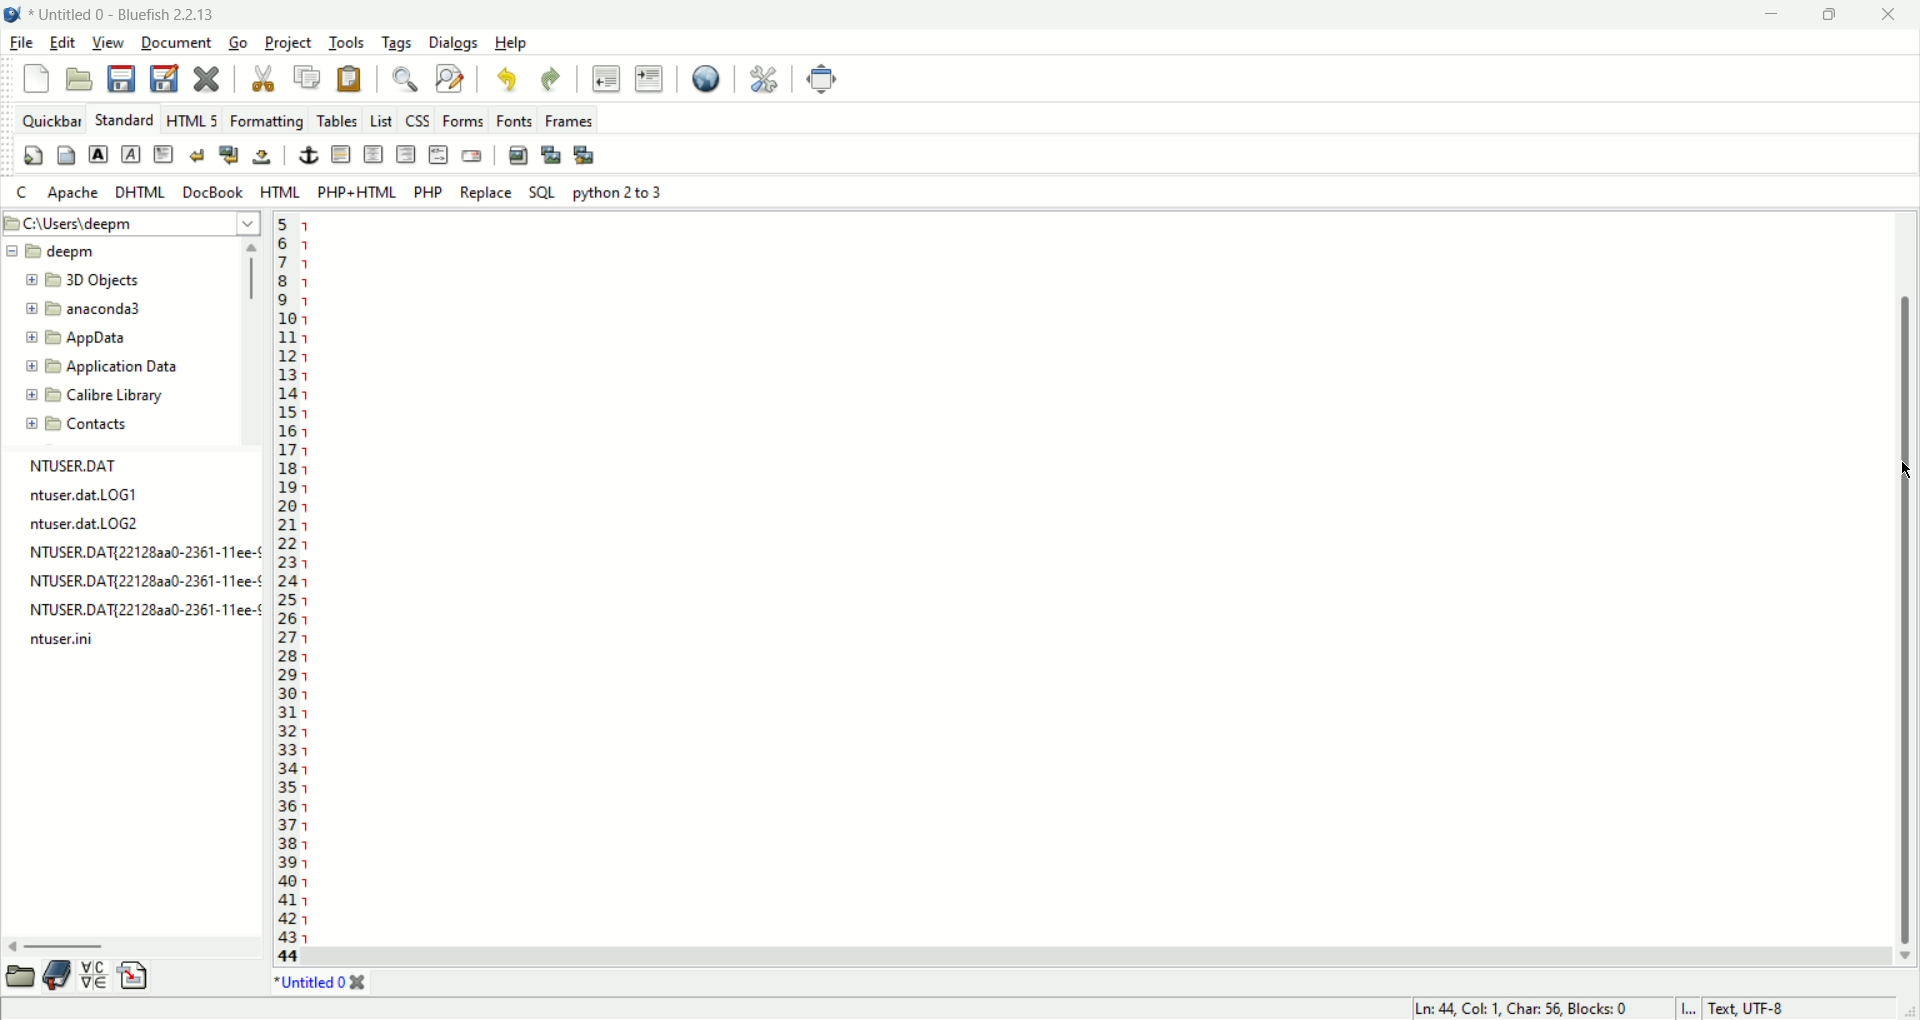 Image resolution: width=1920 pixels, height=1020 pixels. Describe the element at coordinates (135, 976) in the screenshot. I see `snippets` at that location.